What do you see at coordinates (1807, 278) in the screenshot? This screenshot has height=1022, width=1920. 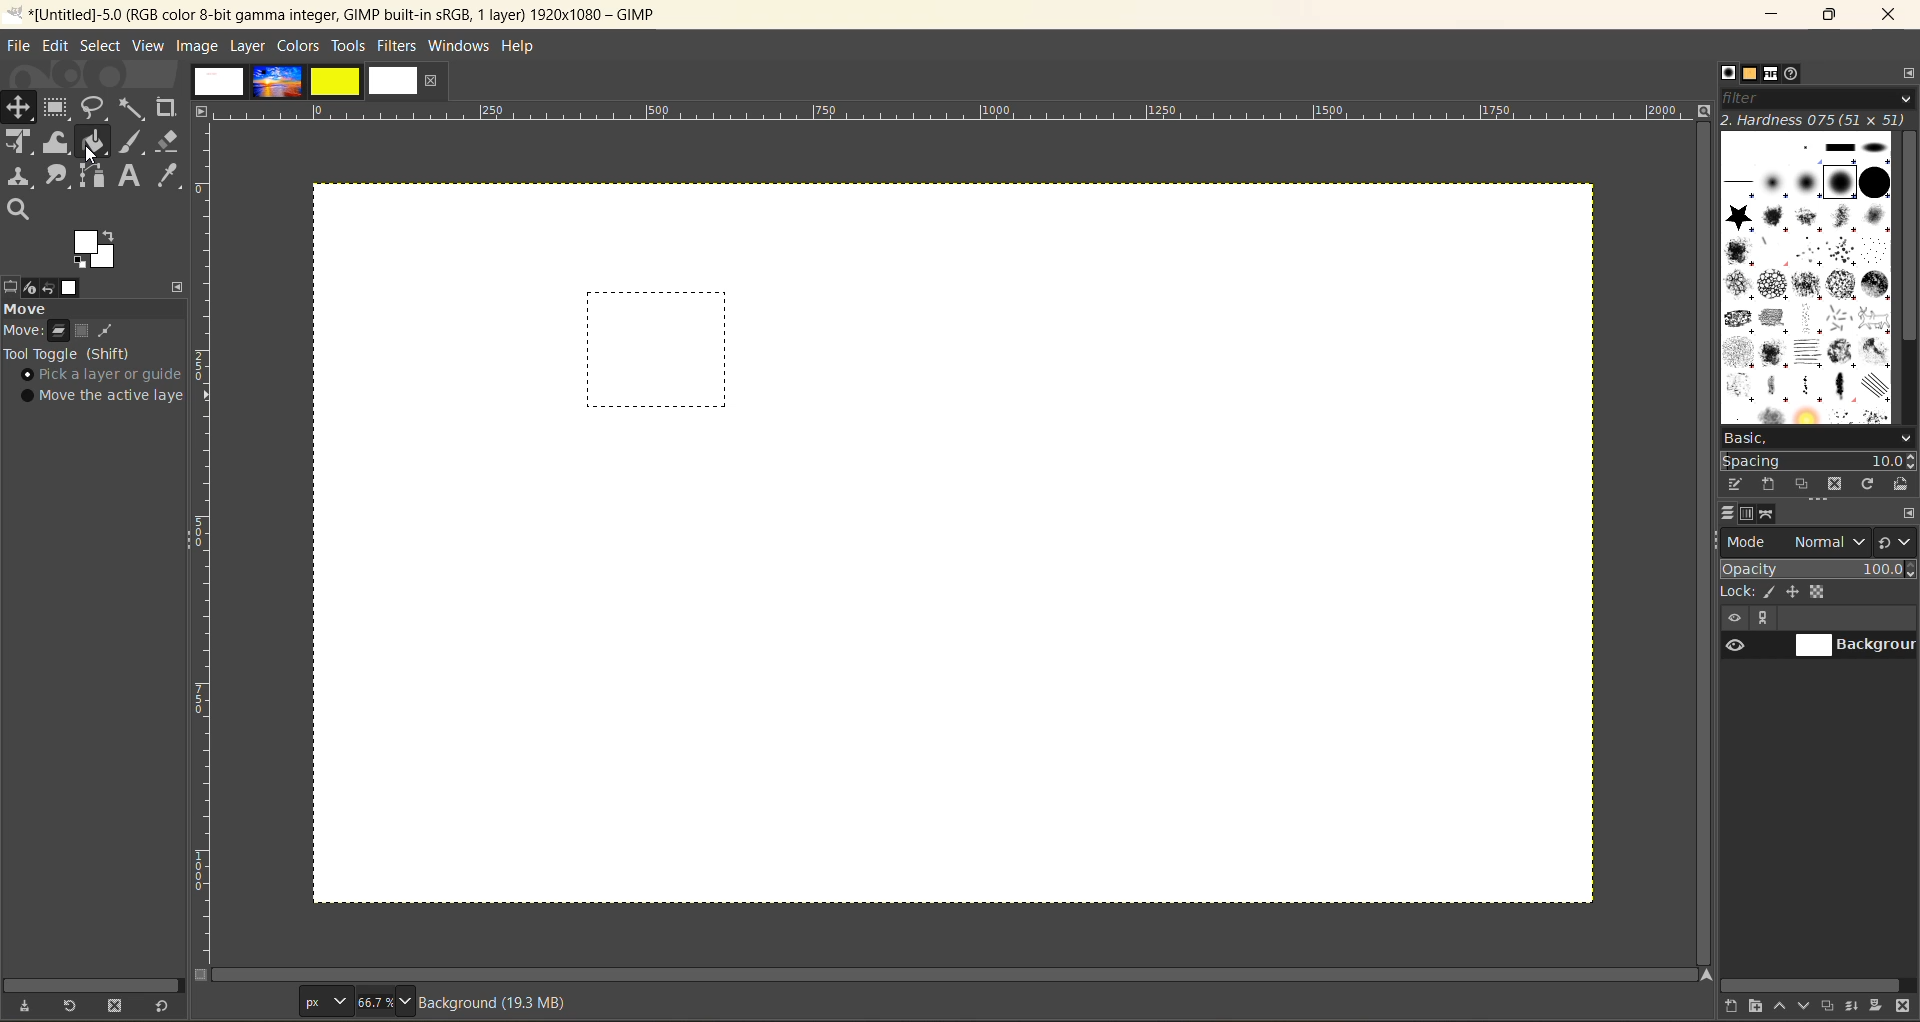 I see `brushes` at bounding box center [1807, 278].